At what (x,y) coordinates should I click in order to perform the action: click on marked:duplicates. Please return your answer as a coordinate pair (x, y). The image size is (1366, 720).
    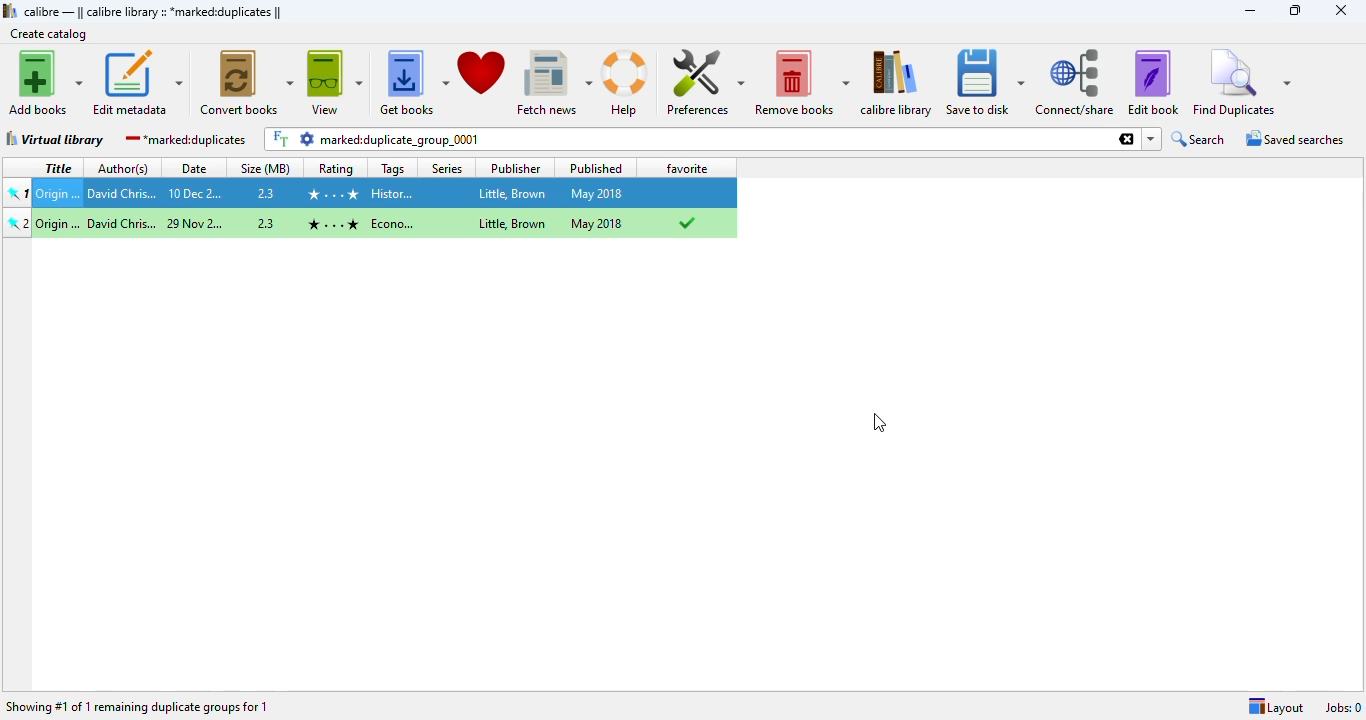
    Looking at the image, I should click on (185, 139).